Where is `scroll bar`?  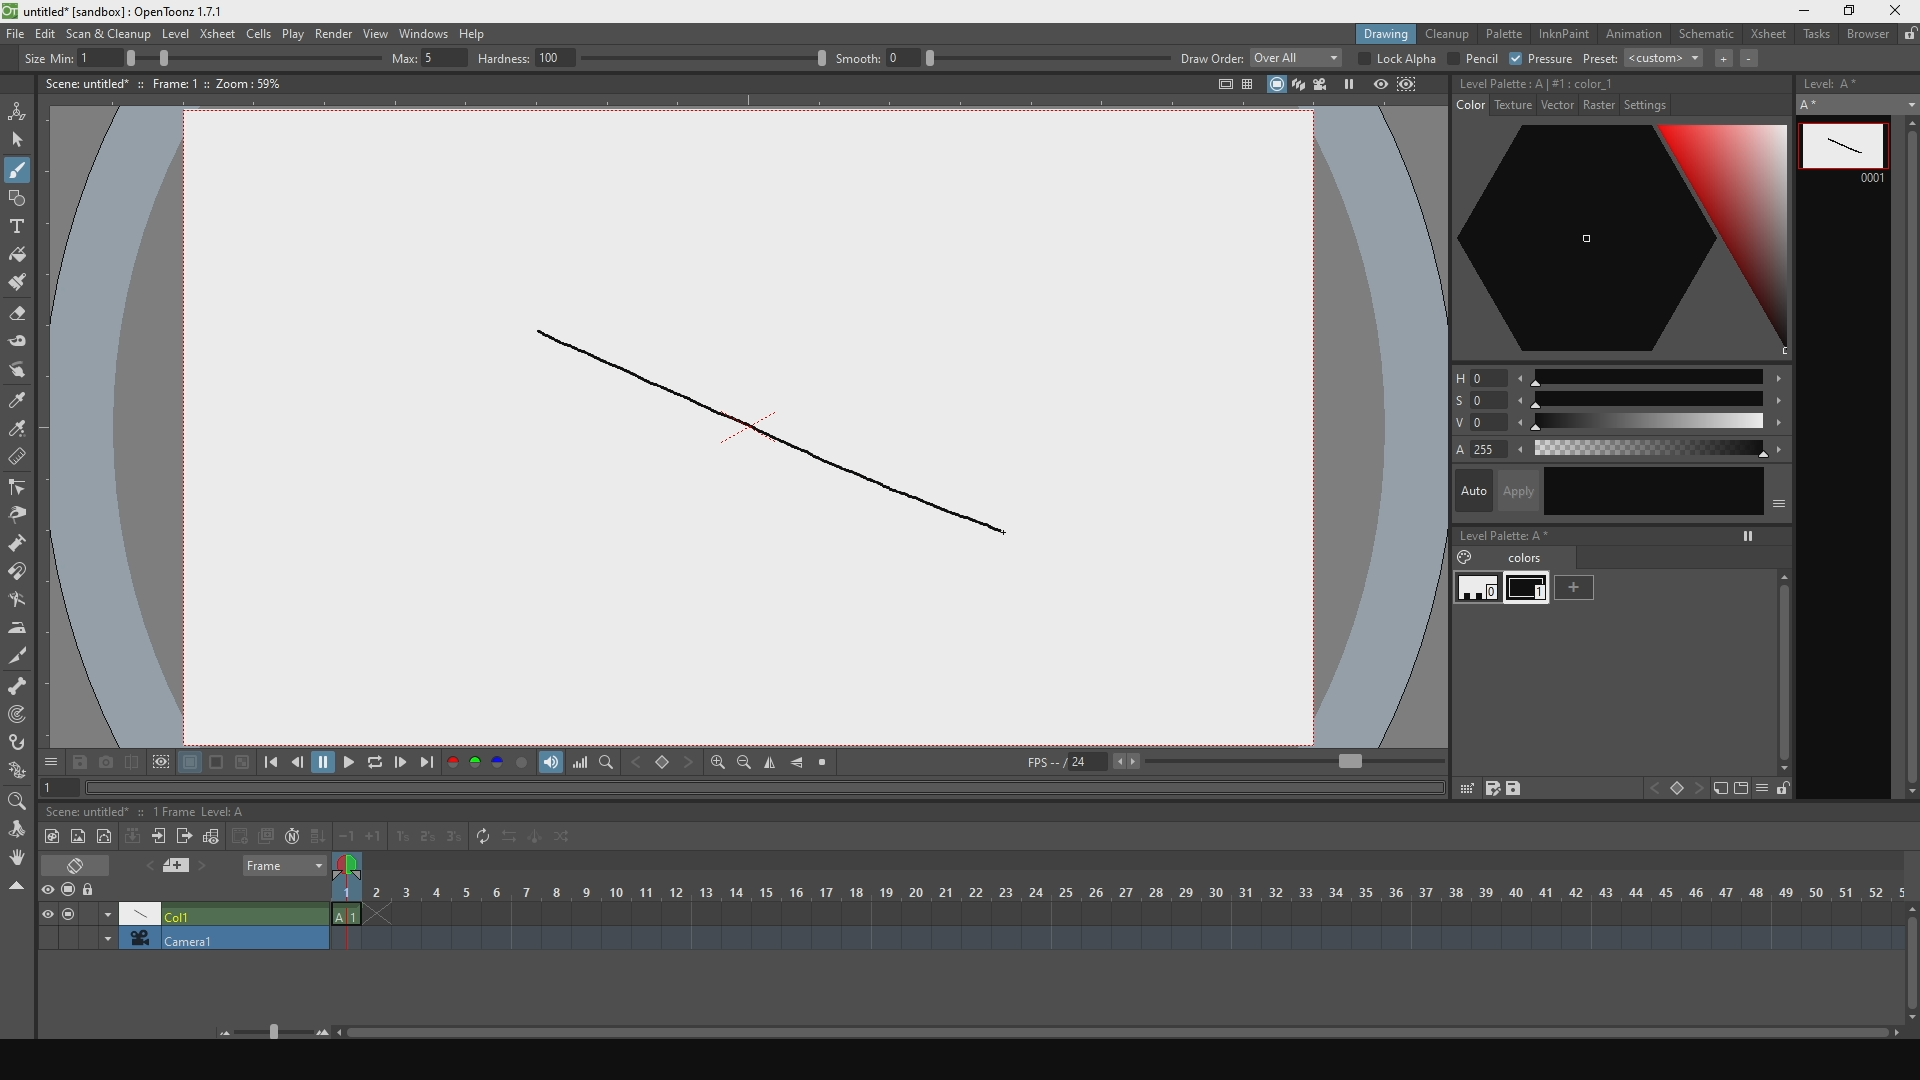
scroll bar is located at coordinates (1781, 673).